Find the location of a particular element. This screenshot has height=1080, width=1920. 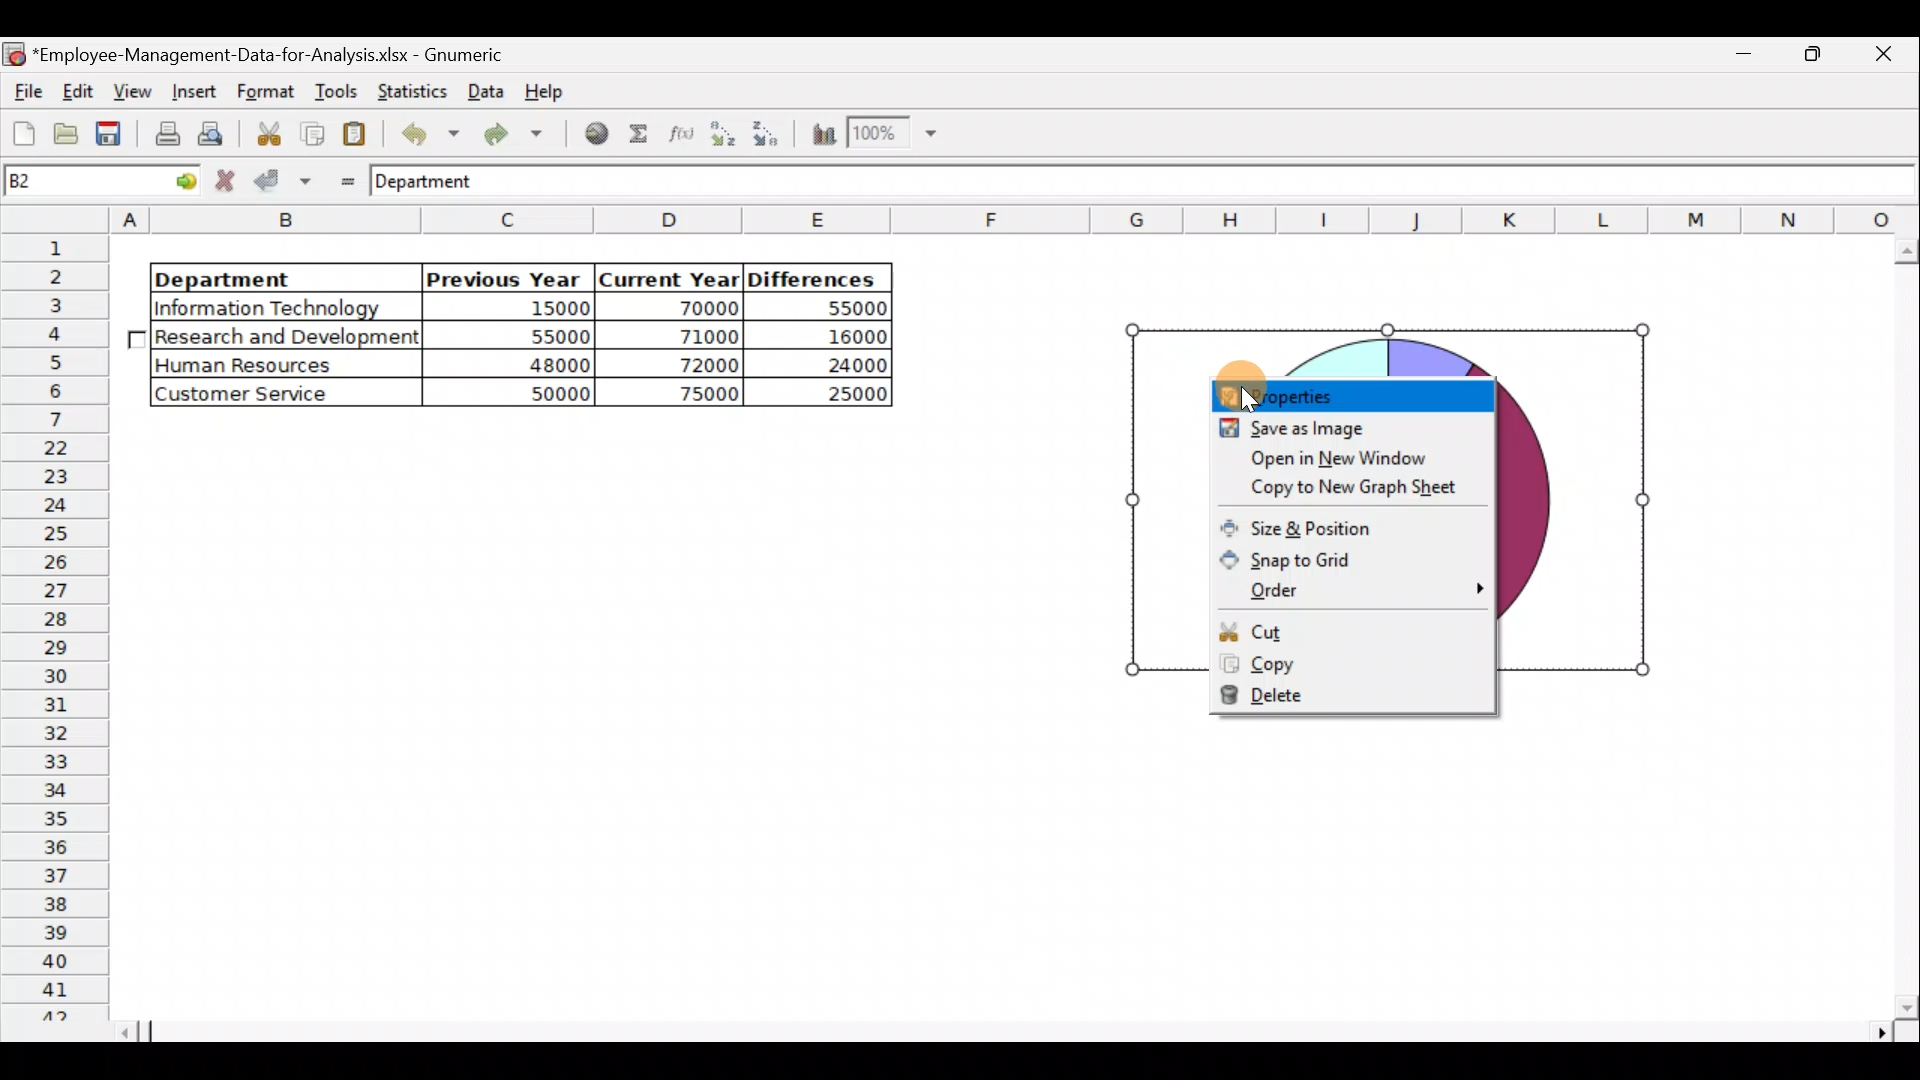

Accept change is located at coordinates (283, 181).